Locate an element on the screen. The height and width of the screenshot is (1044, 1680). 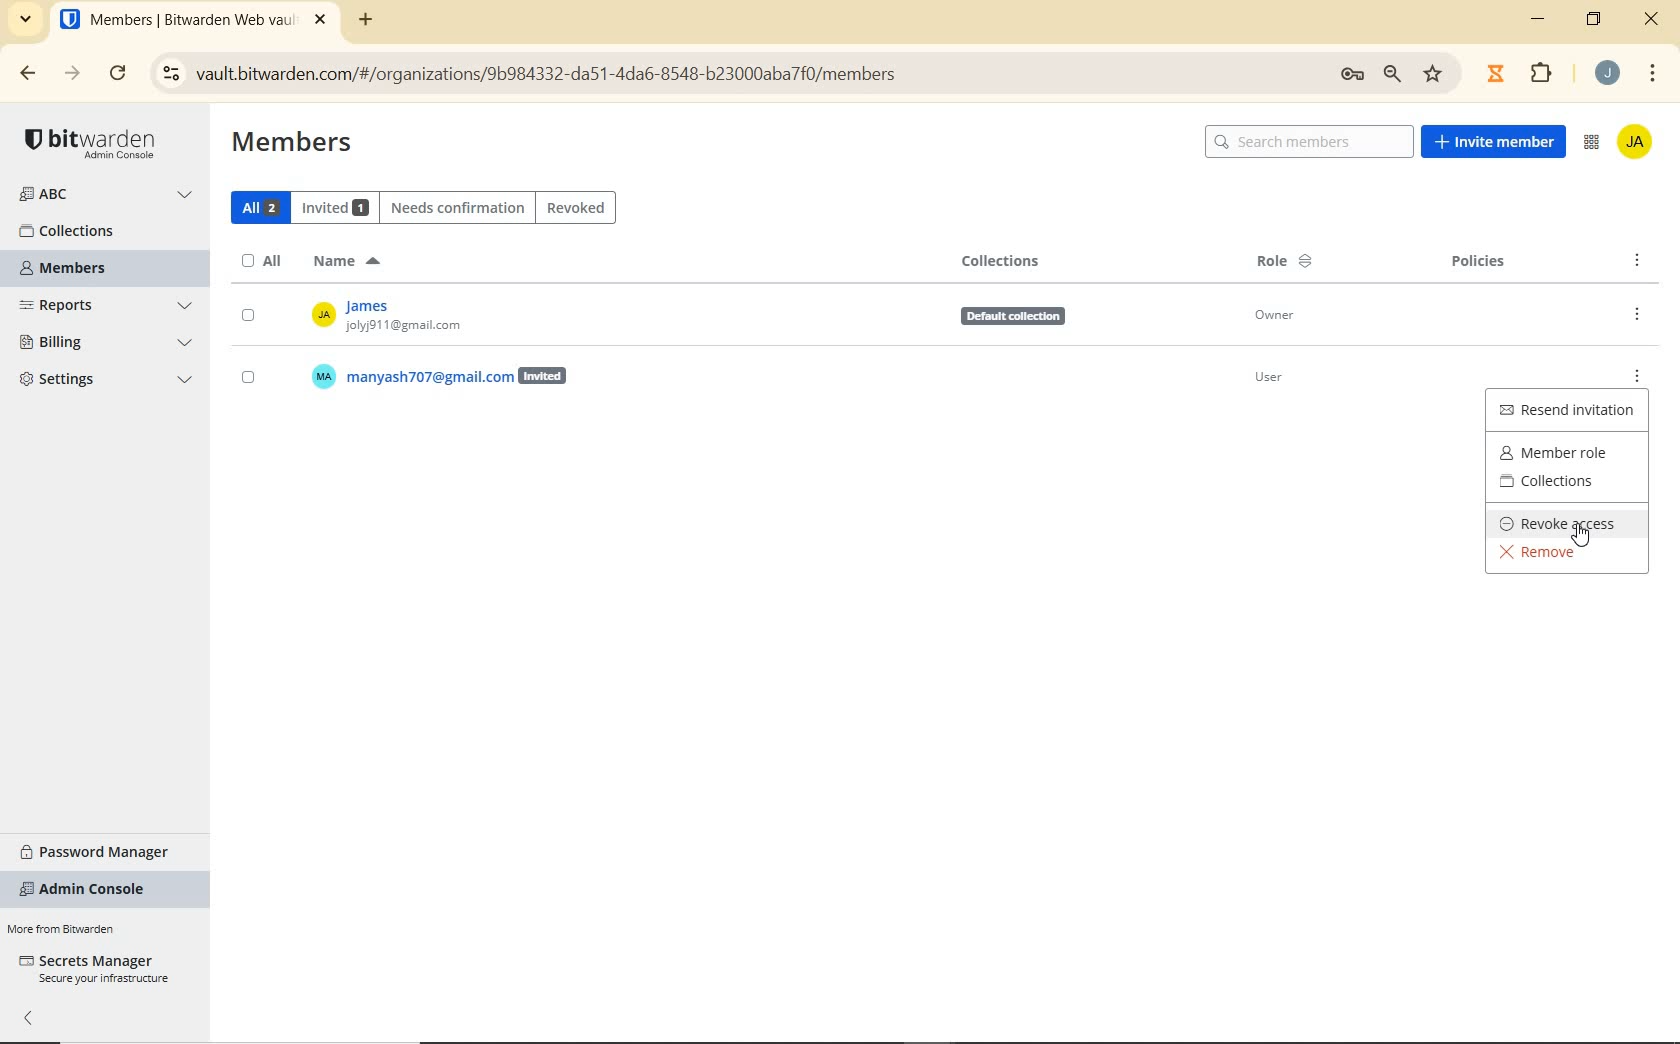
INVITED is located at coordinates (338, 206).